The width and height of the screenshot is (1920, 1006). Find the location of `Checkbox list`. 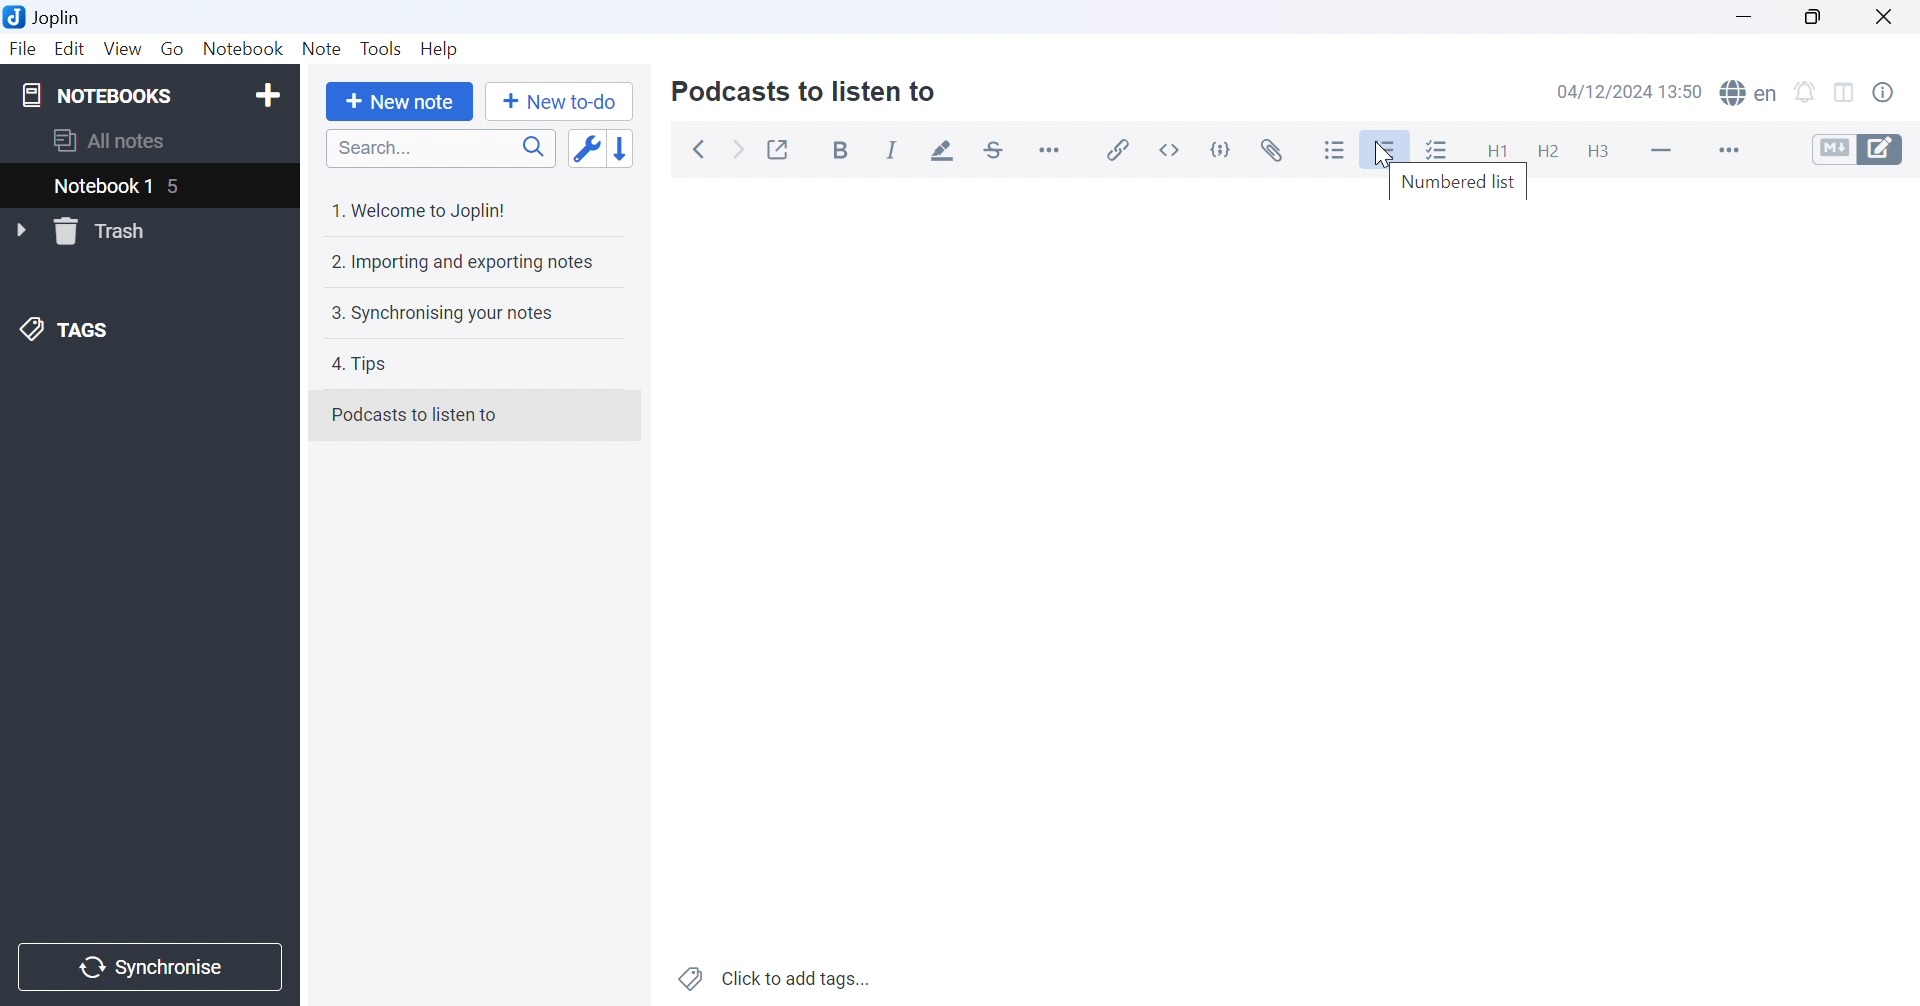

Checkbox list is located at coordinates (1439, 150).